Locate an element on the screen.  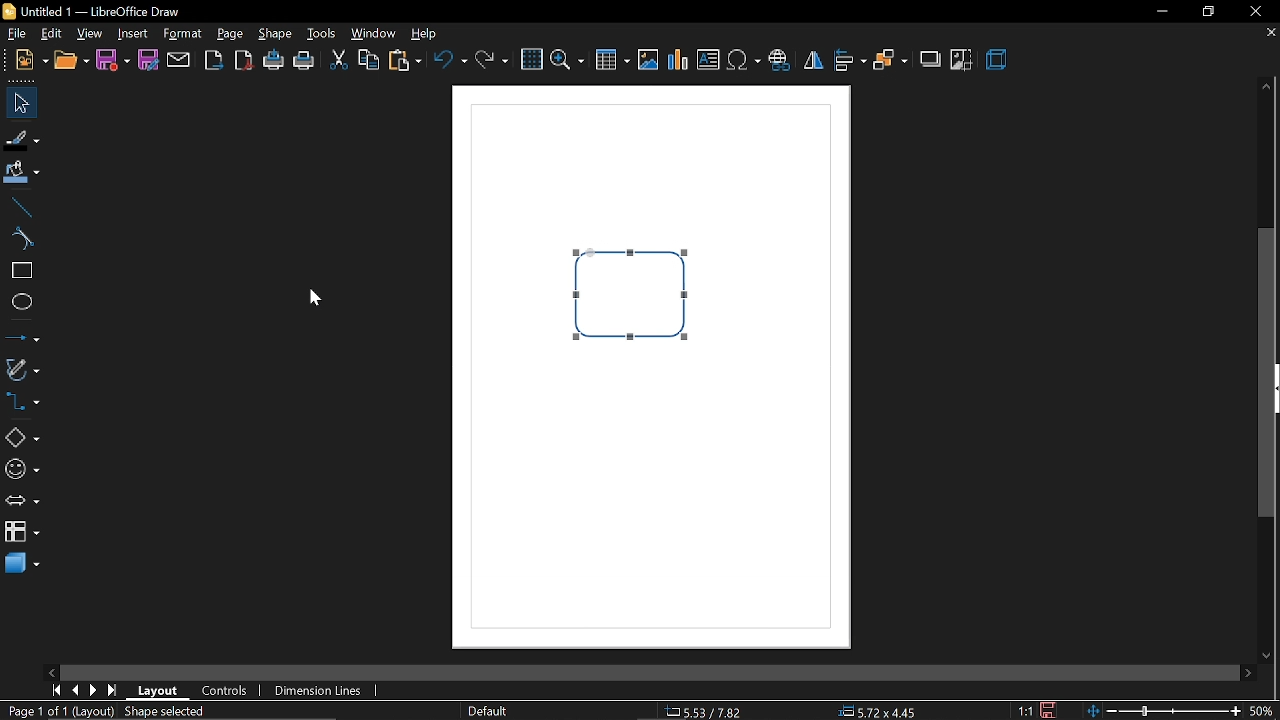
page style is located at coordinates (487, 709).